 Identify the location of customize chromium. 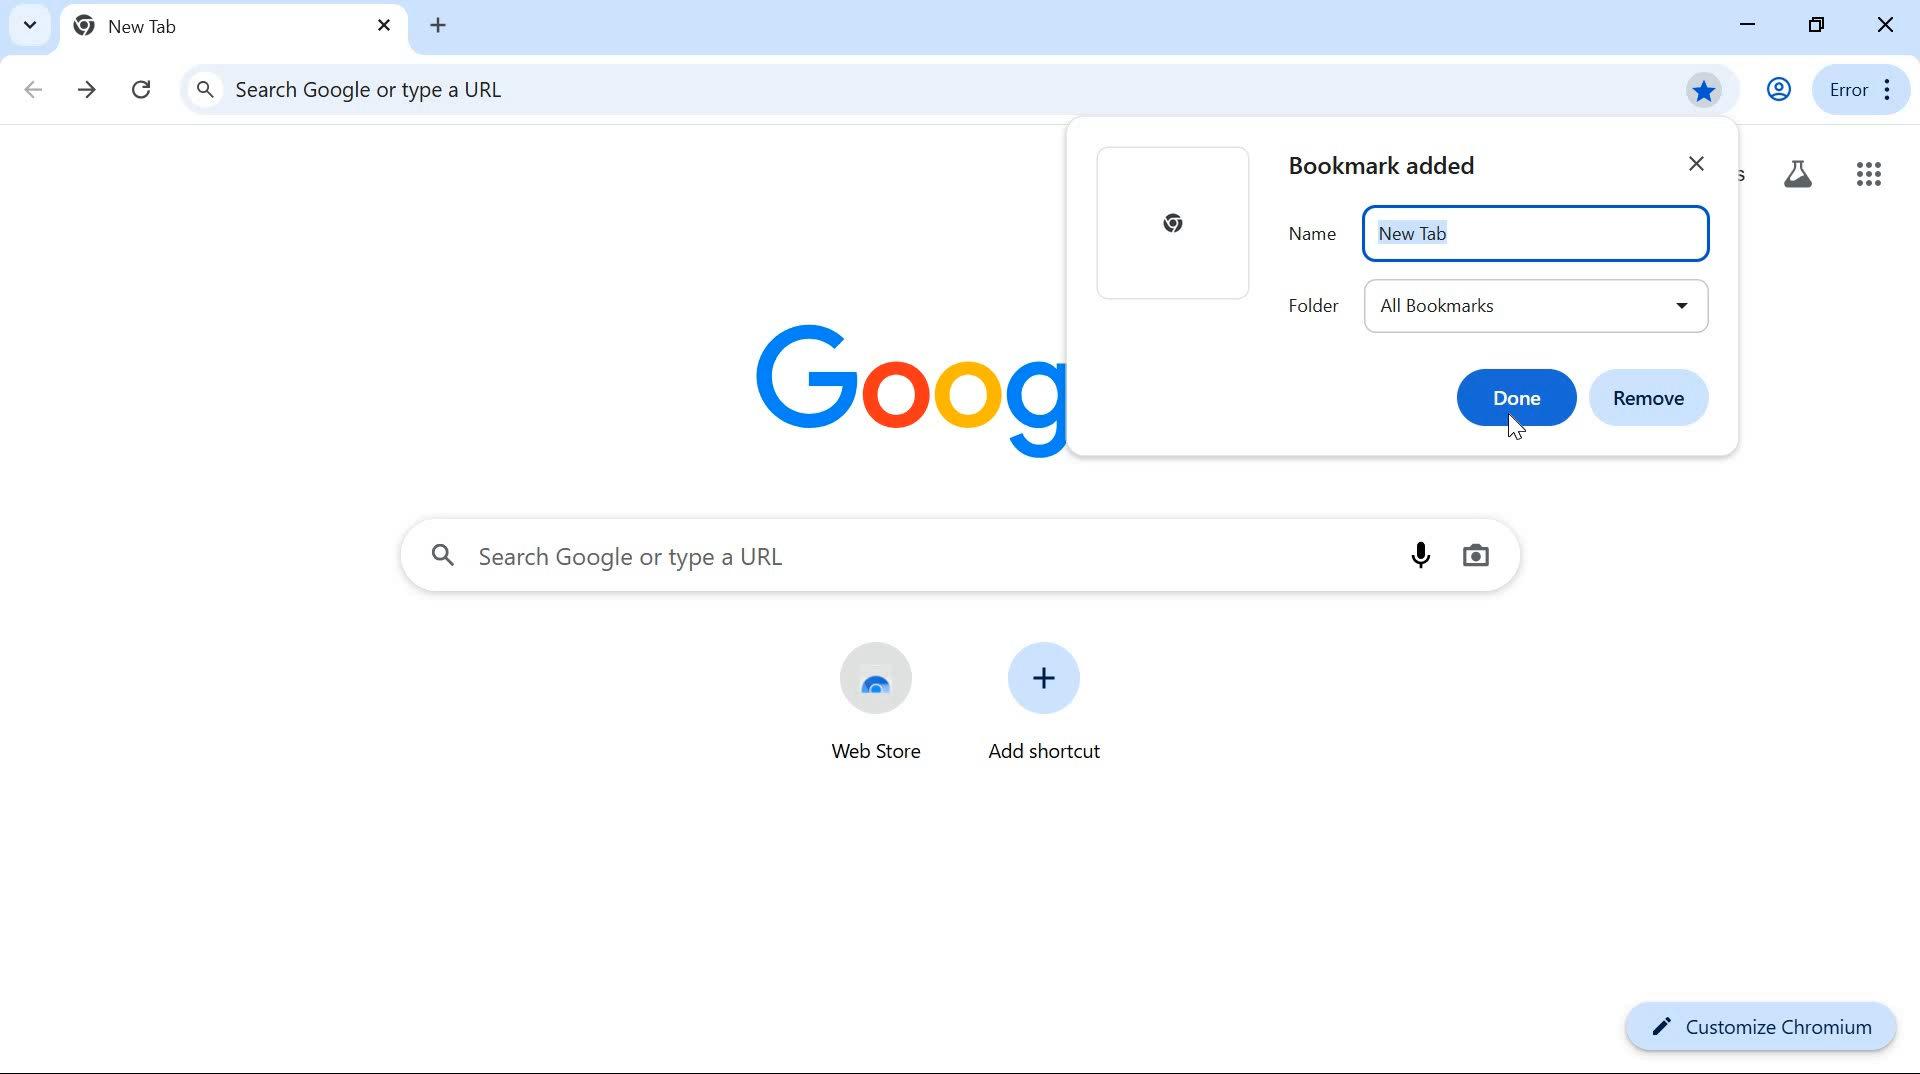
(1758, 1030).